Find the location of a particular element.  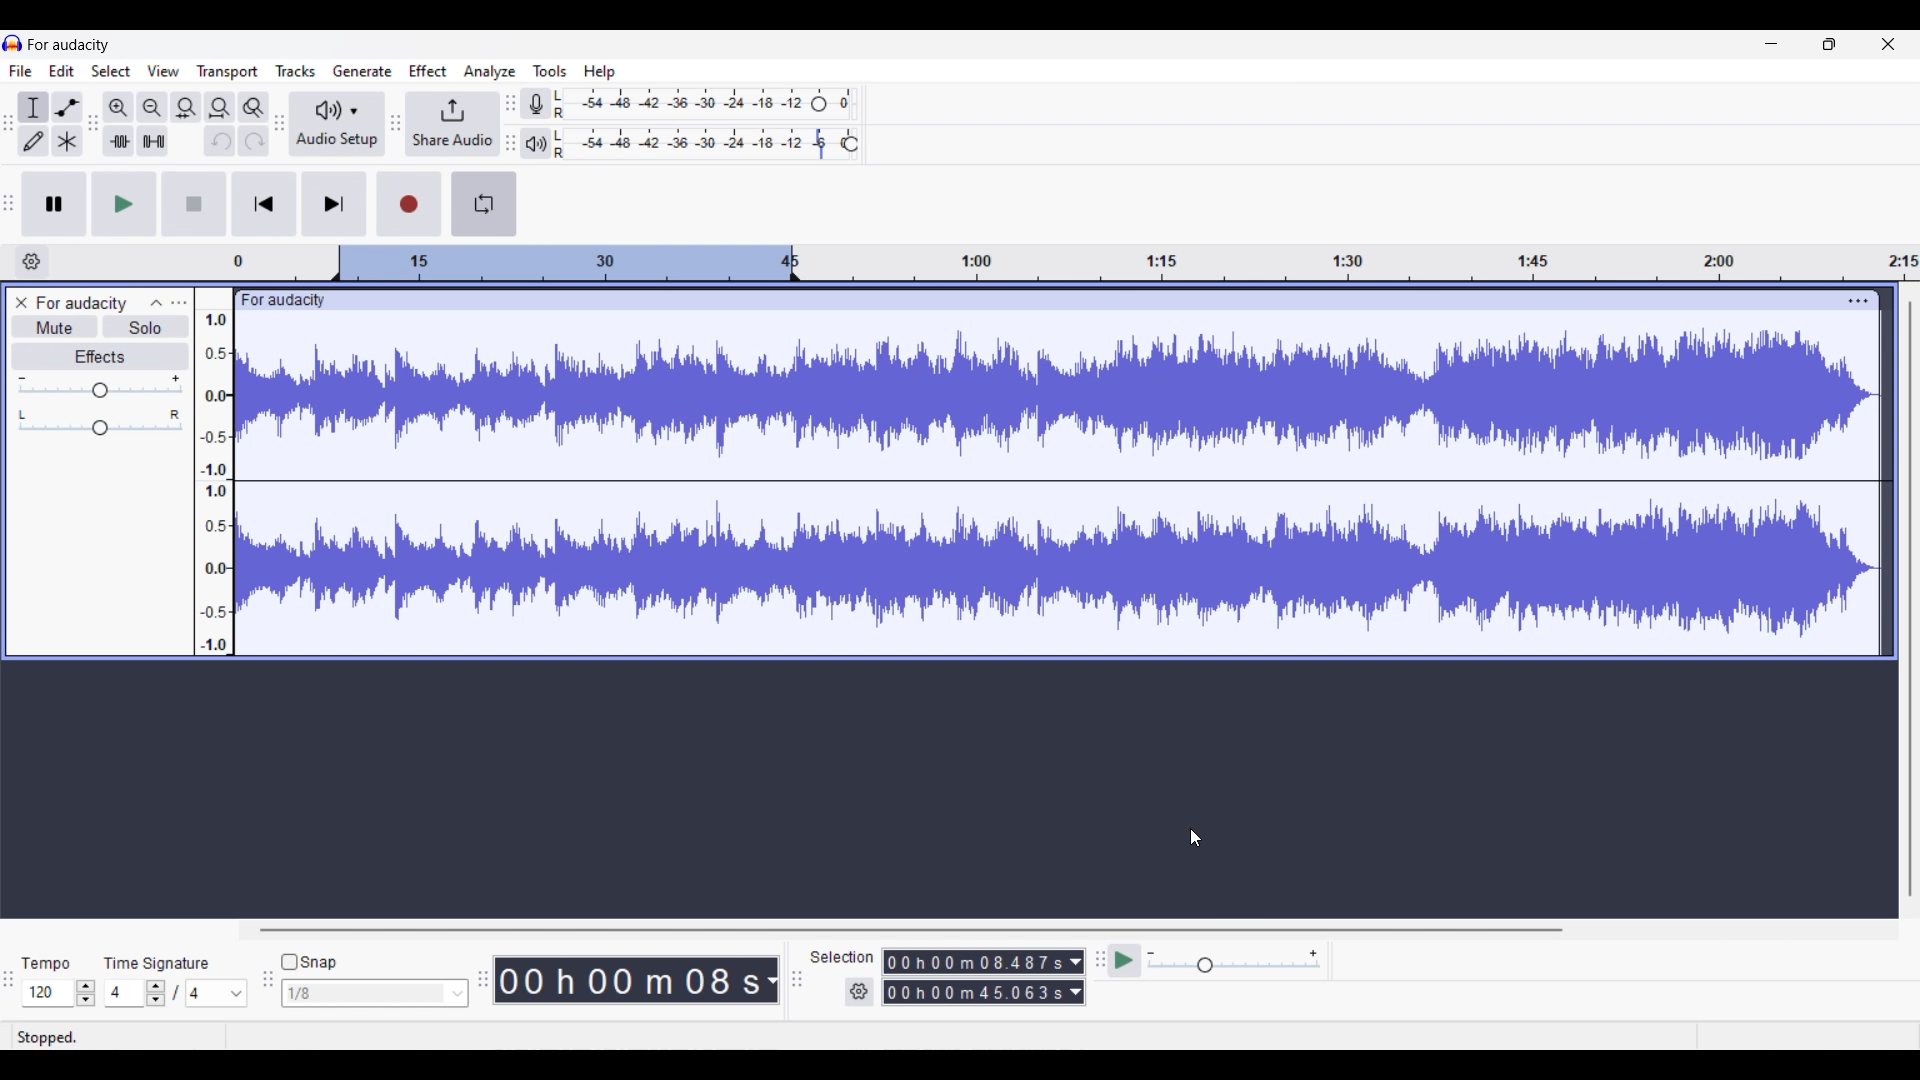

Tempo settings is located at coordinates (45, 964).